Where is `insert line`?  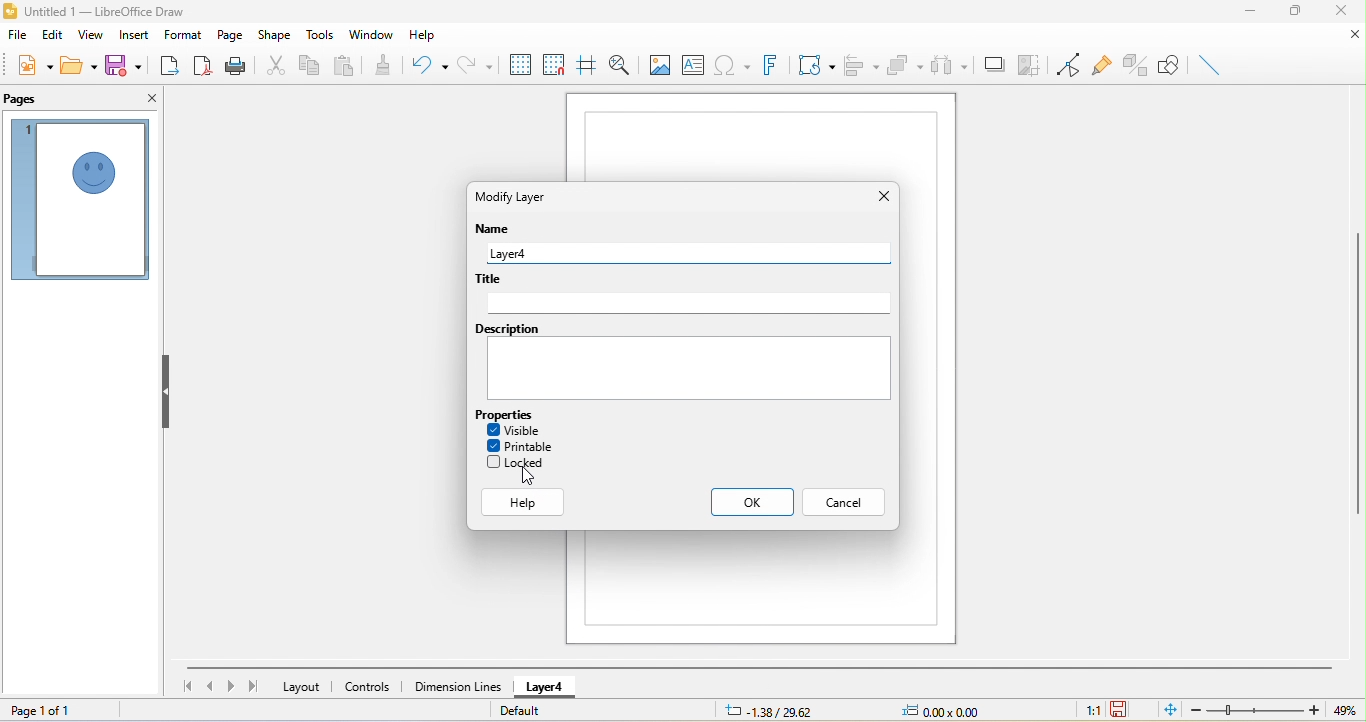 insert line is located at coordinates (1213, 63).